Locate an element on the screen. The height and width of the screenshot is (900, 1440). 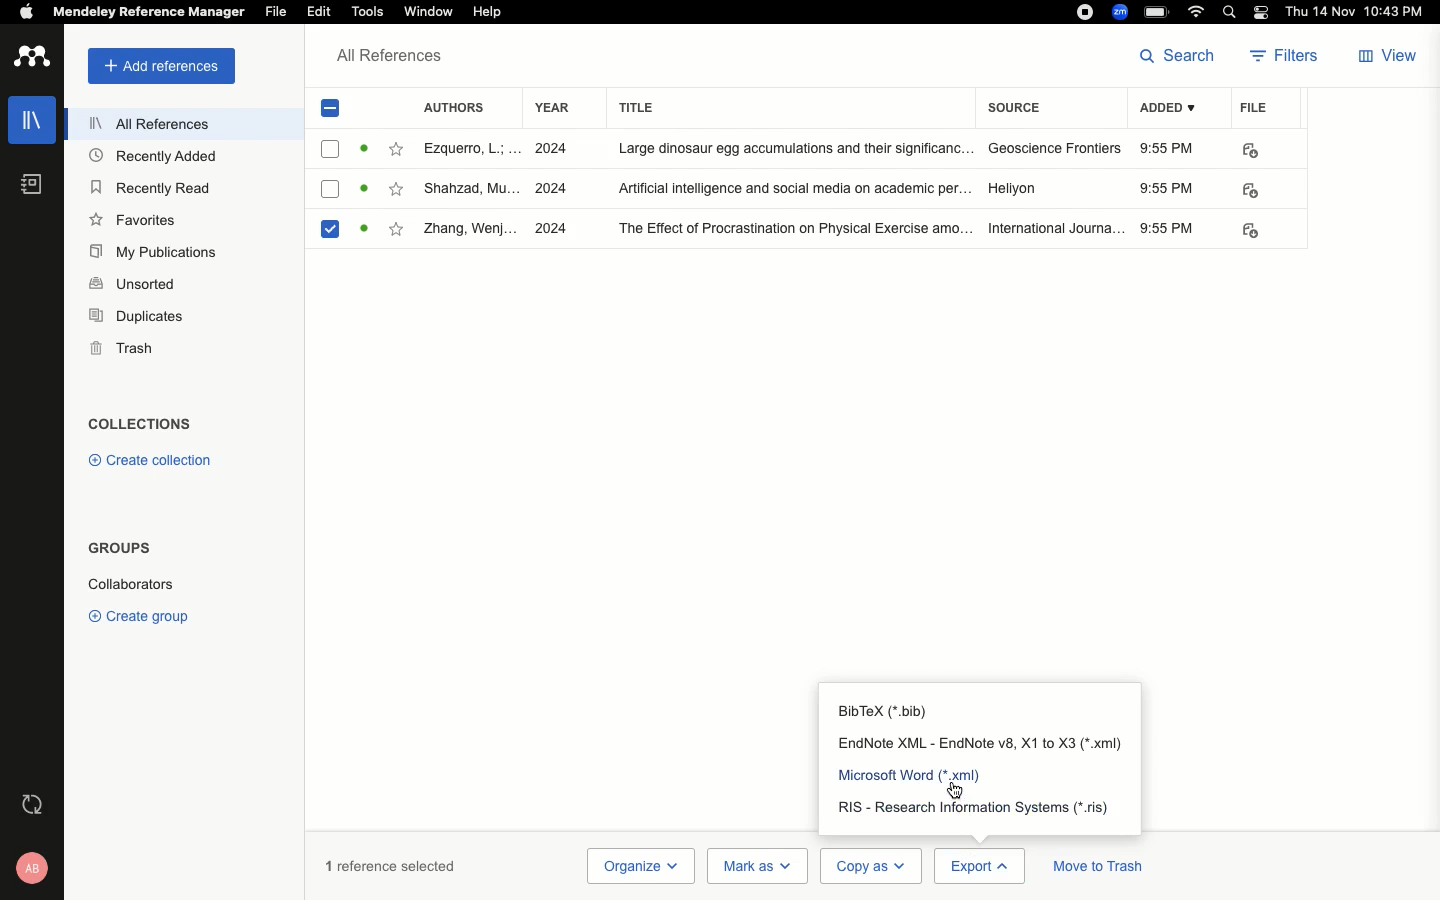
Move to trash is located at coordinates (1098, 869).